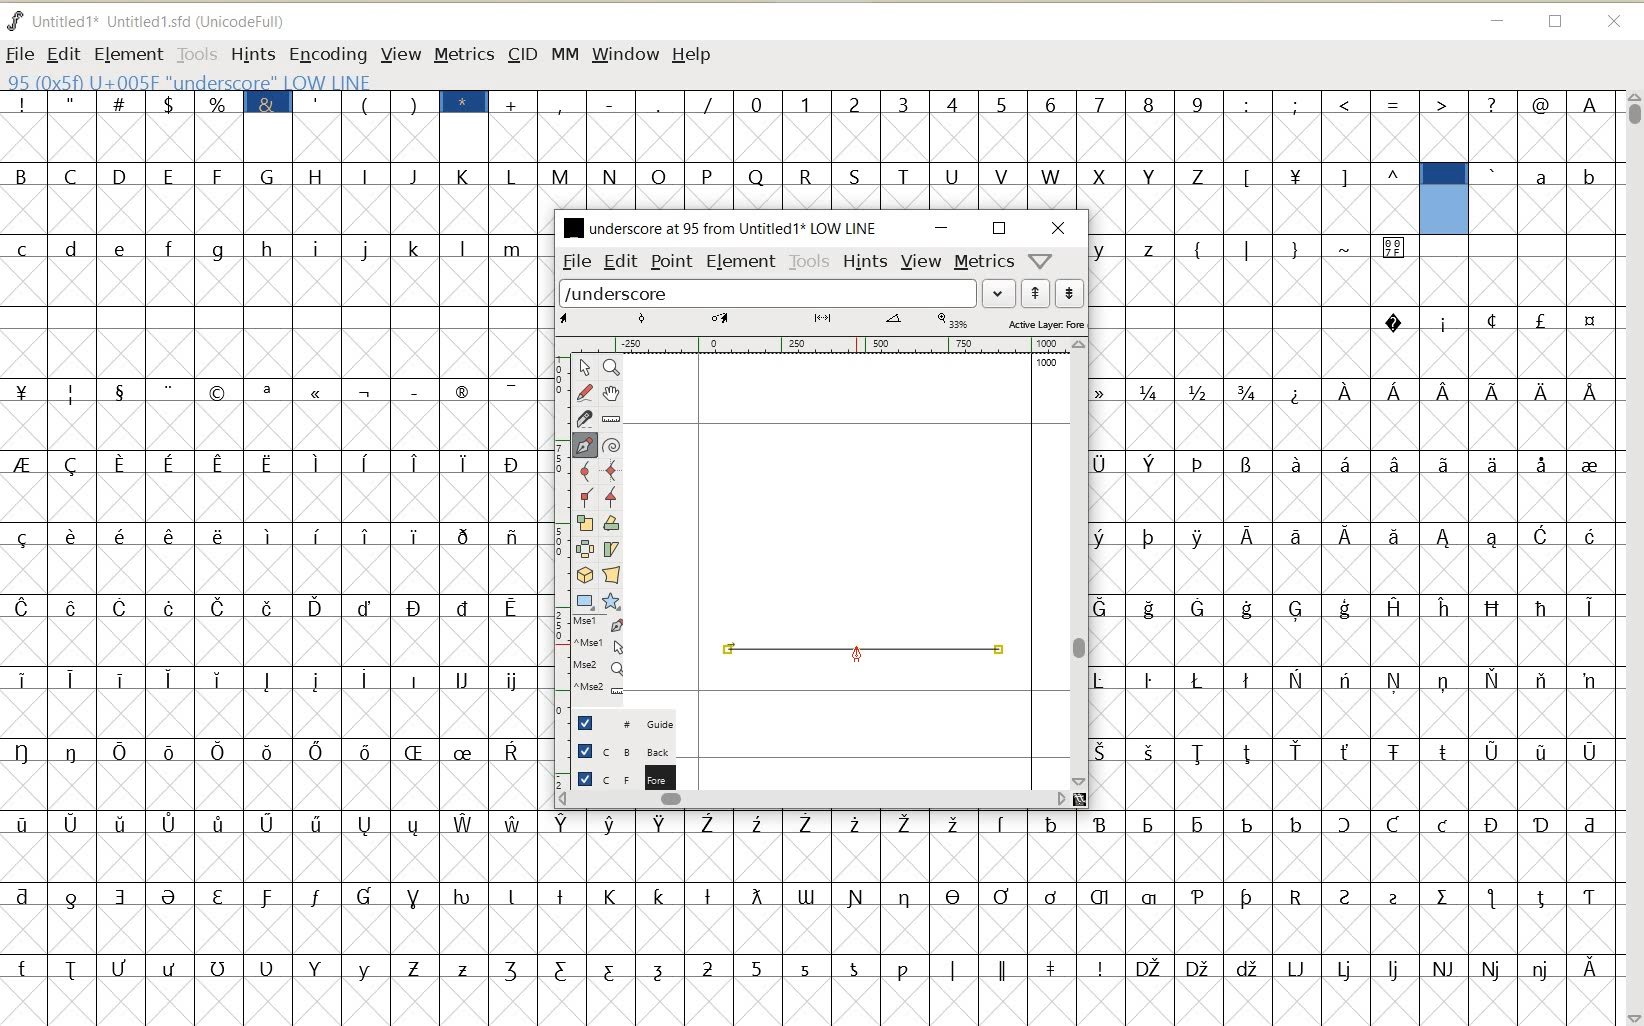 Image resolution: width=1644 pixels, height=1026 pixels. I want to click on perform a perspective transformation on the selection, so click(611, 575).